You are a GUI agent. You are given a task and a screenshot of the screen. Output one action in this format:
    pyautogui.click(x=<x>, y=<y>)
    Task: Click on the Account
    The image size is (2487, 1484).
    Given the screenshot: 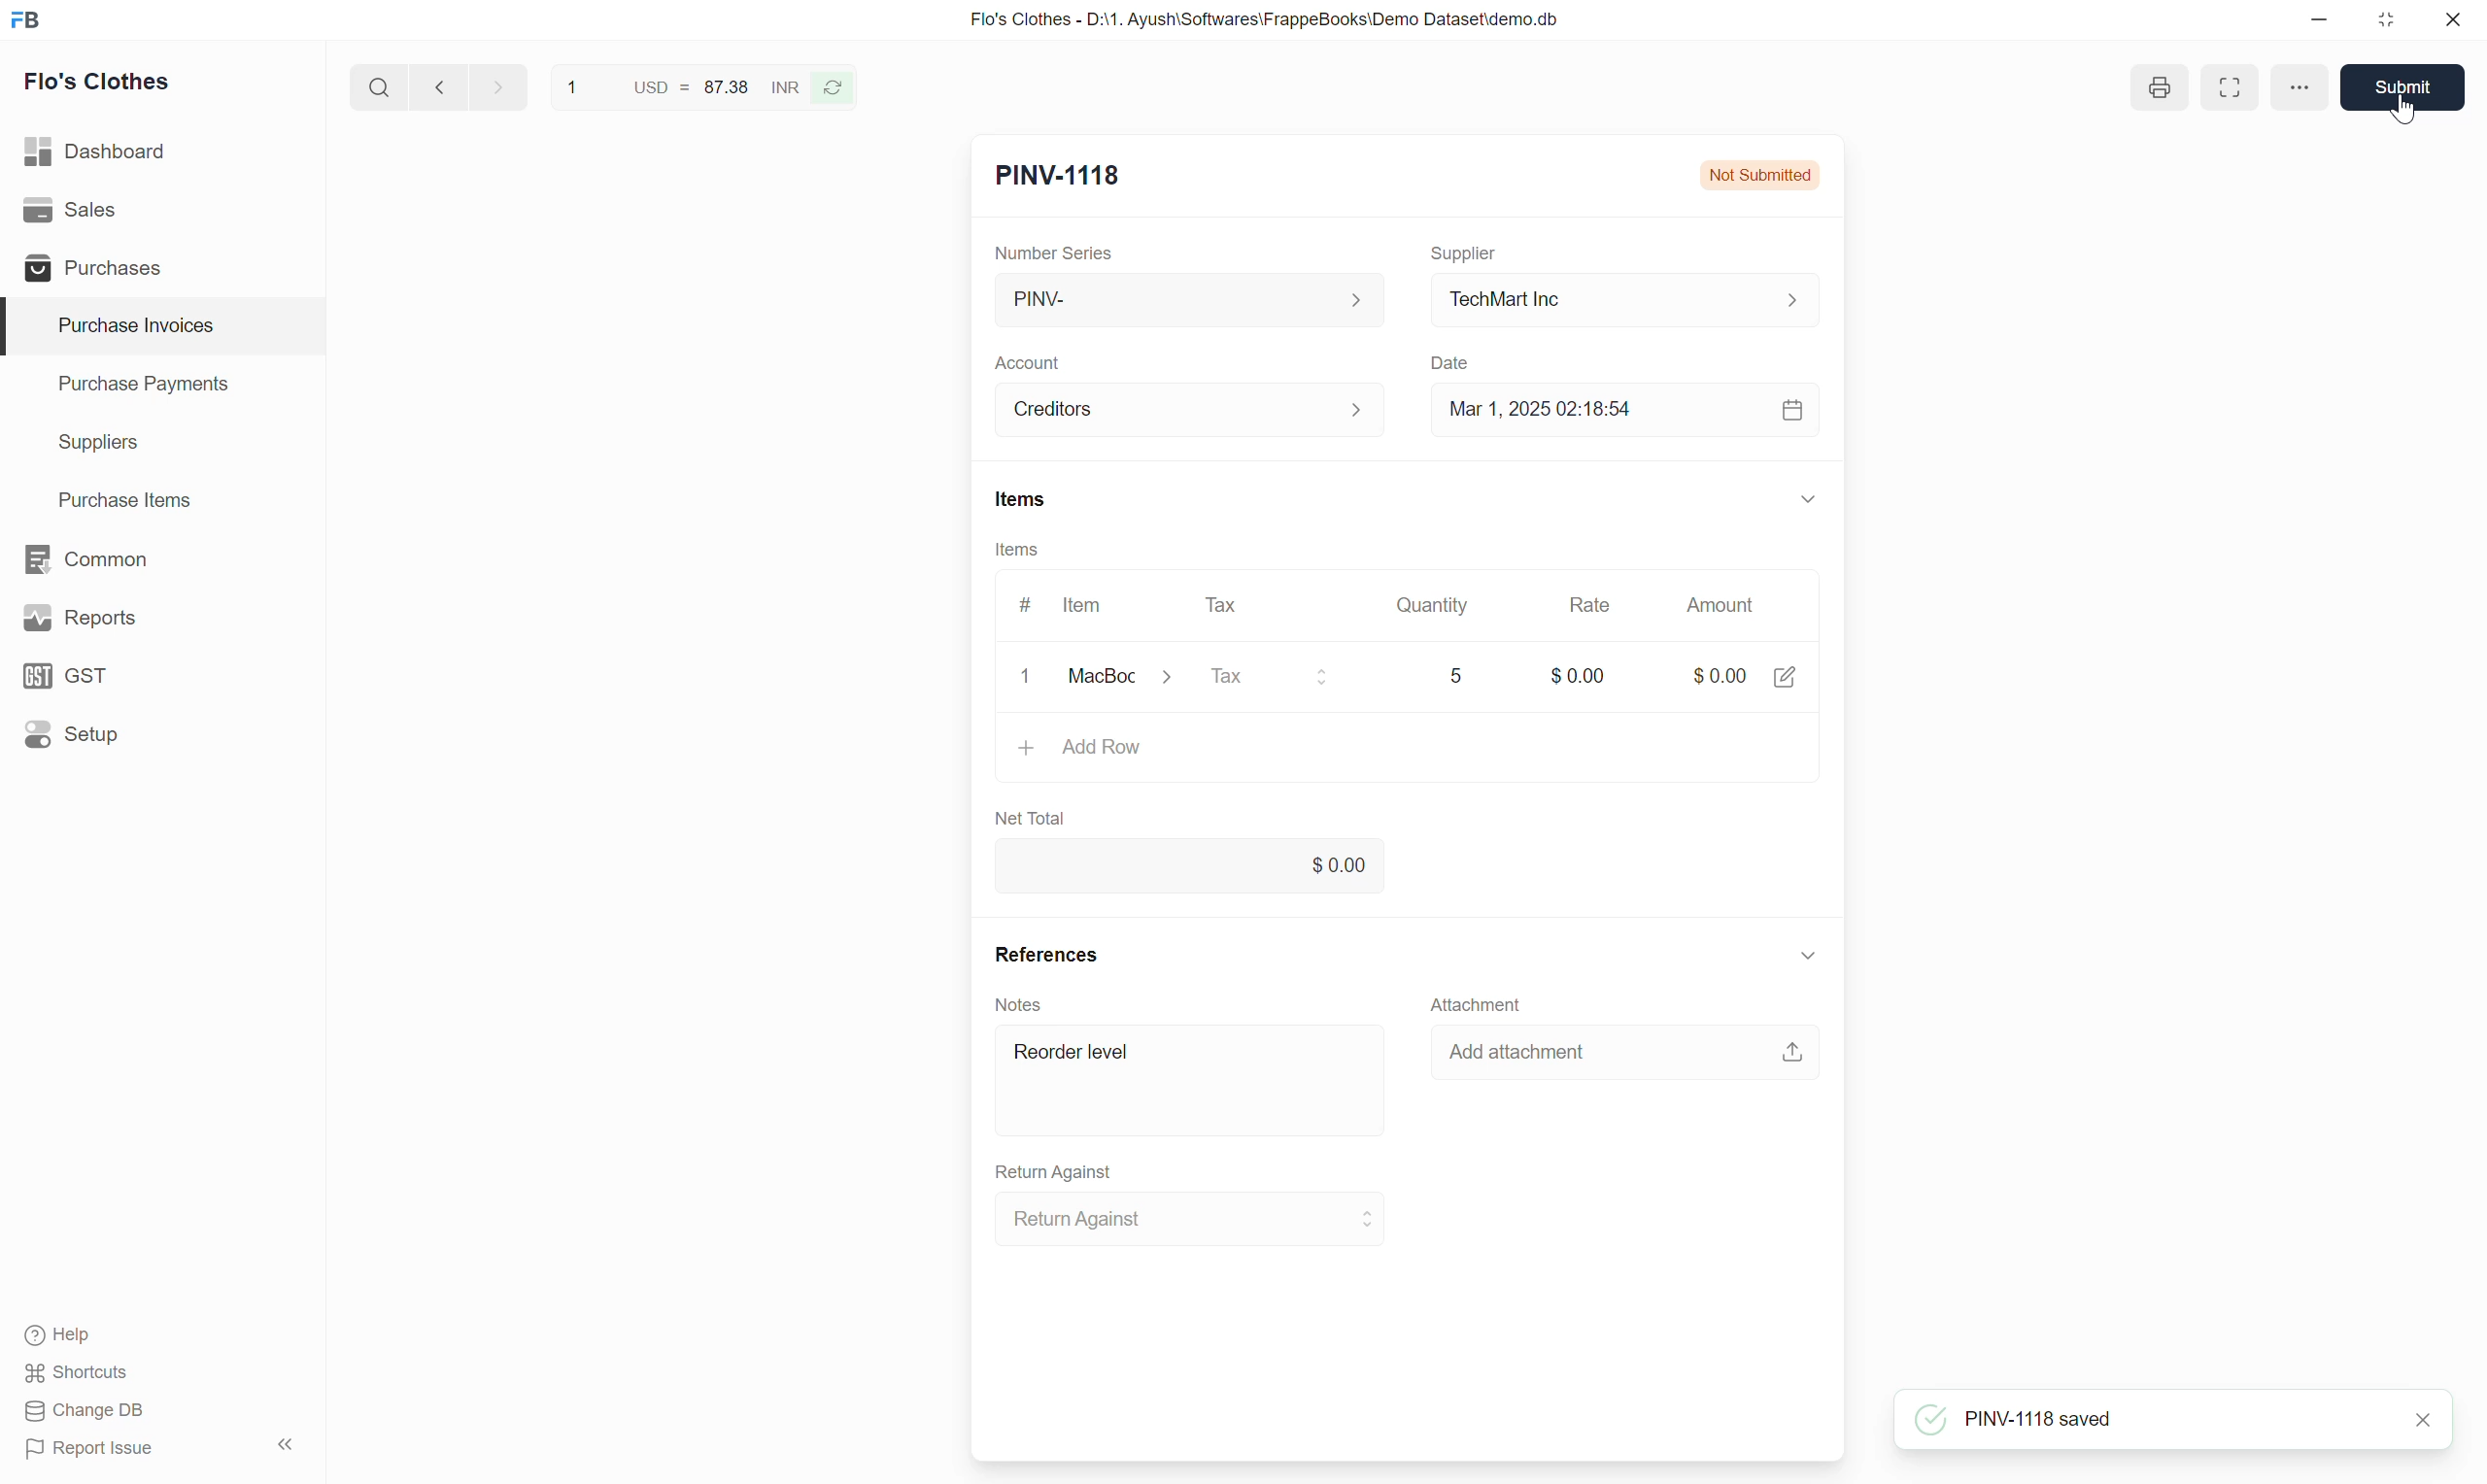 What is the action you would take?
    pyautogui.click(x=1027, y=364)
    